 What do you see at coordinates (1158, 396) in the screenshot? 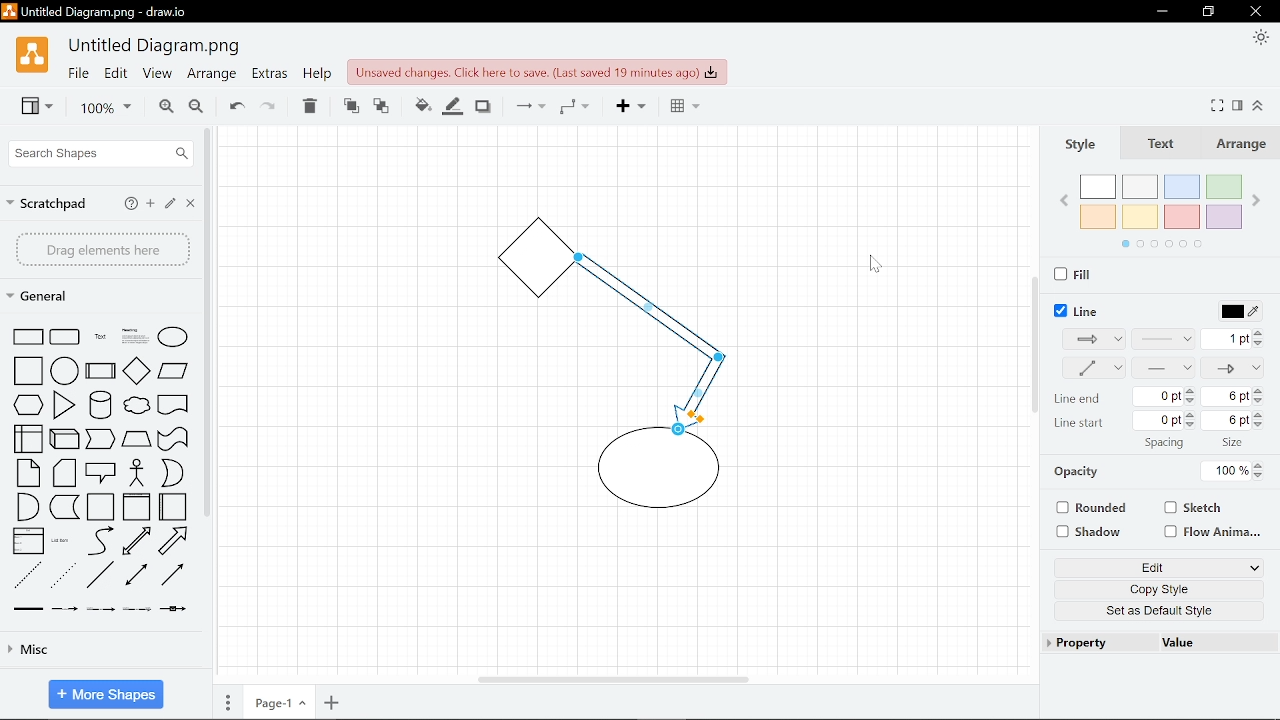
I see `0 pt` at bounding box center [1158, 396].